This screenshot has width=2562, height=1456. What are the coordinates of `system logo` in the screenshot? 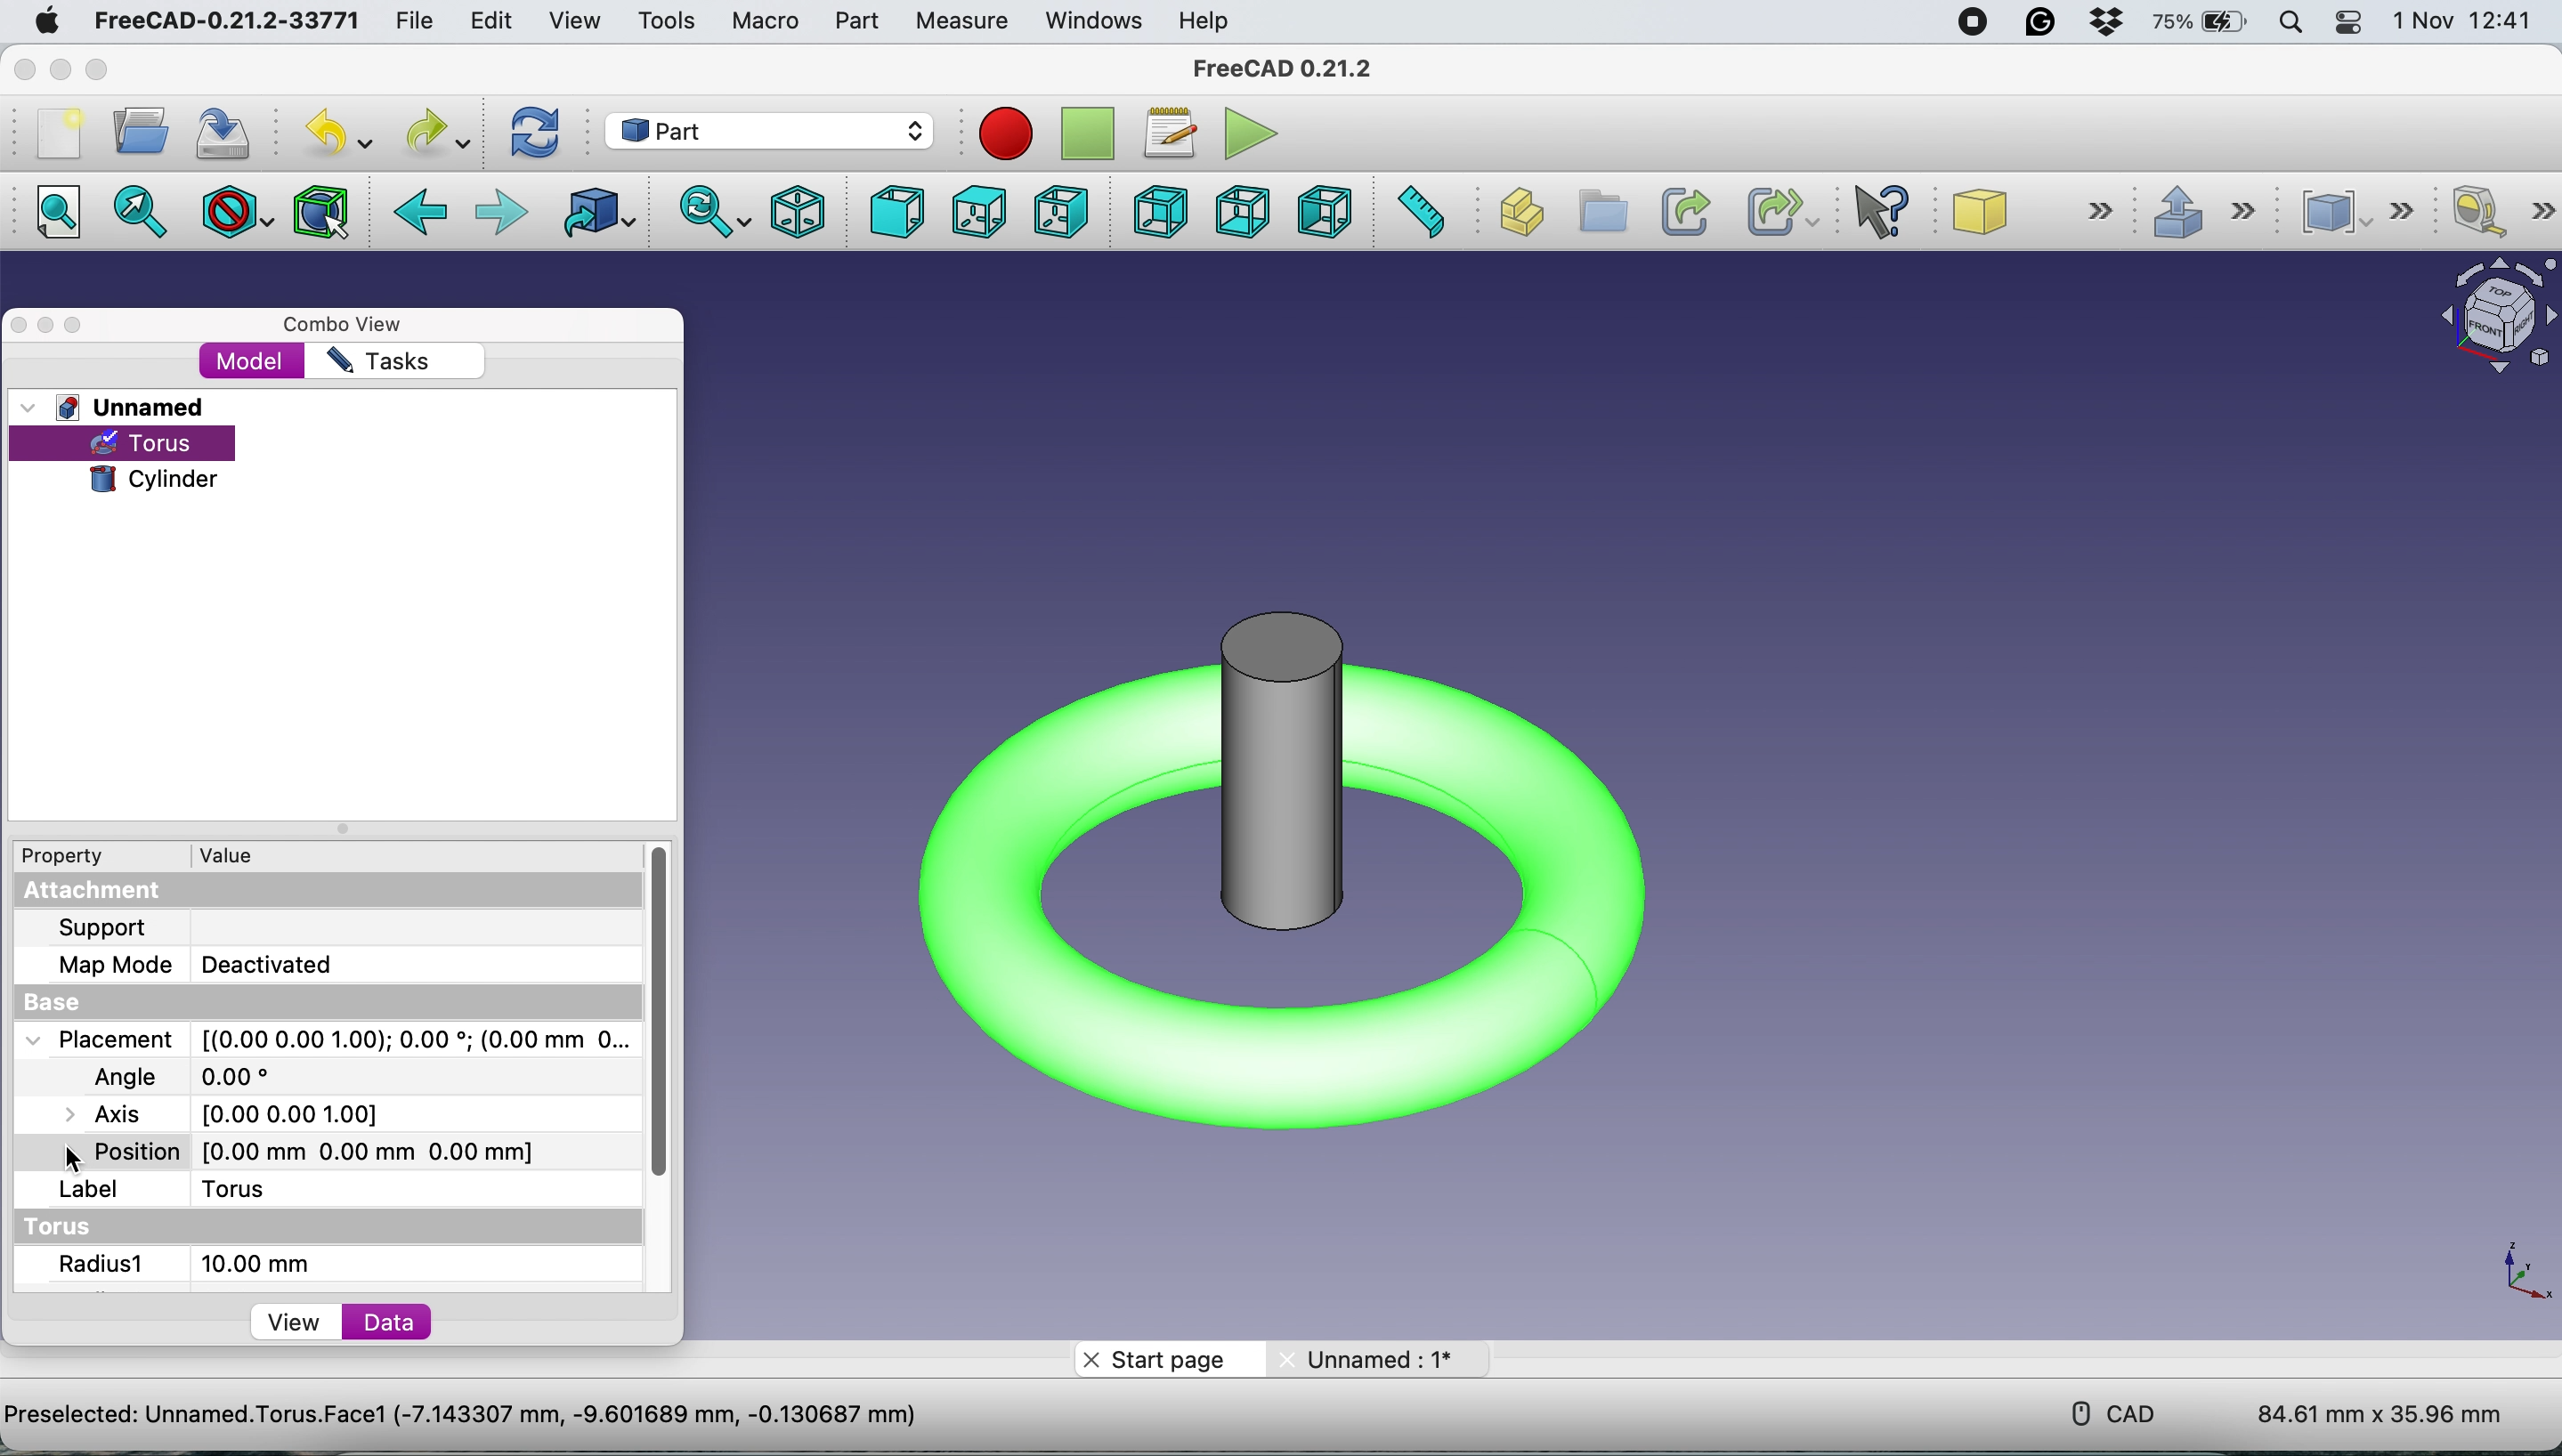 It's located at (47, 24).